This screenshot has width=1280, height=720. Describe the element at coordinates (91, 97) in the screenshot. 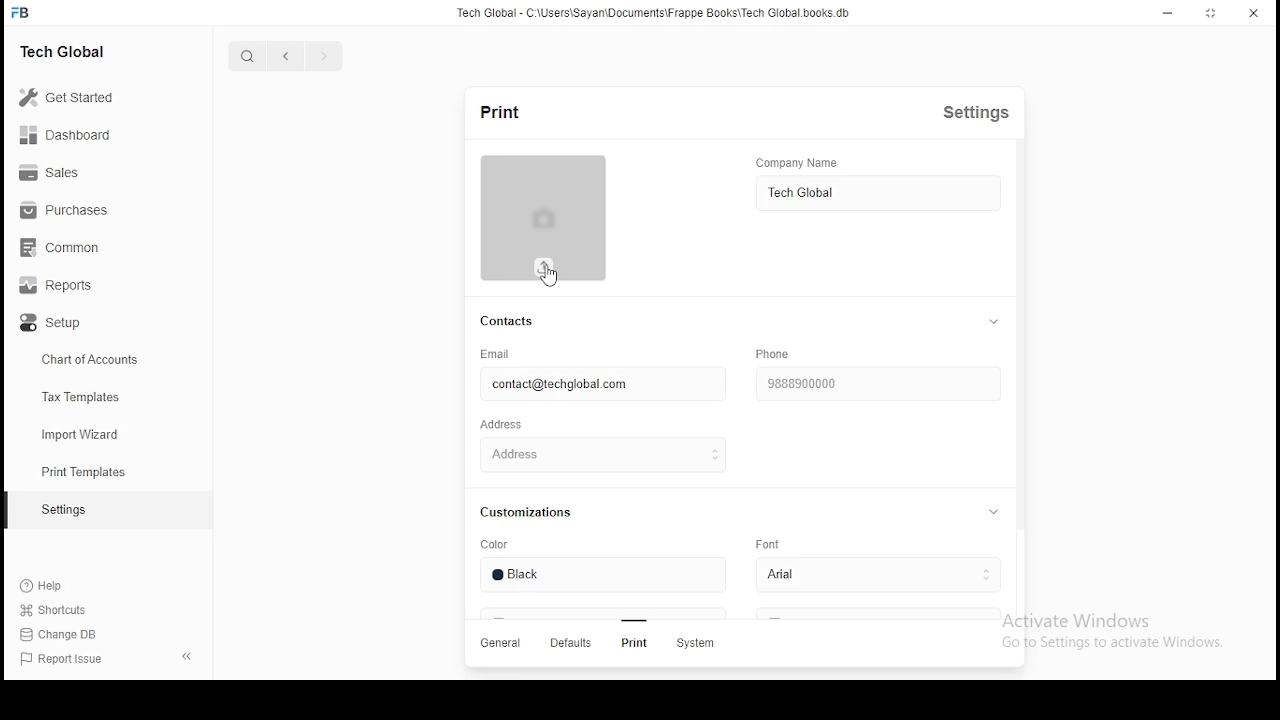

I see `Get Started ` at that location.